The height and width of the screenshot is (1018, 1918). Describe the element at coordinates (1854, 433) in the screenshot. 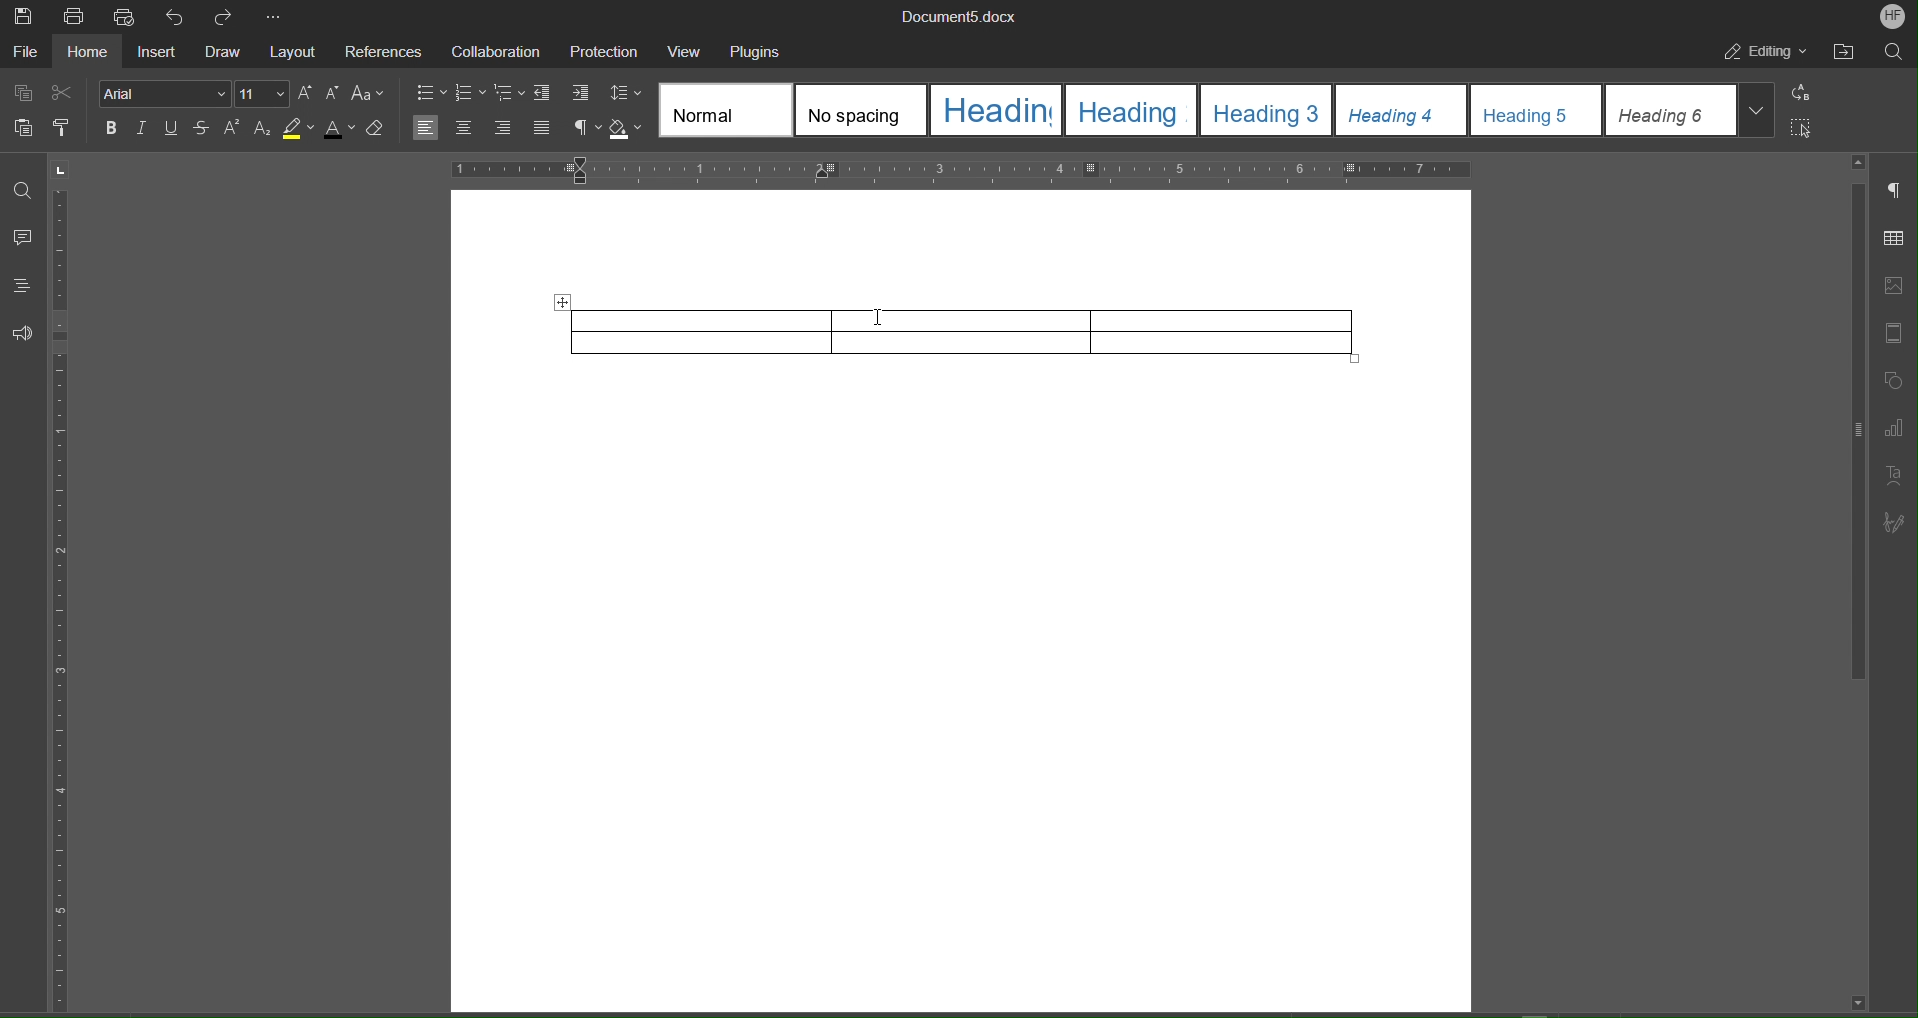

I see `scroll bar` at that location.